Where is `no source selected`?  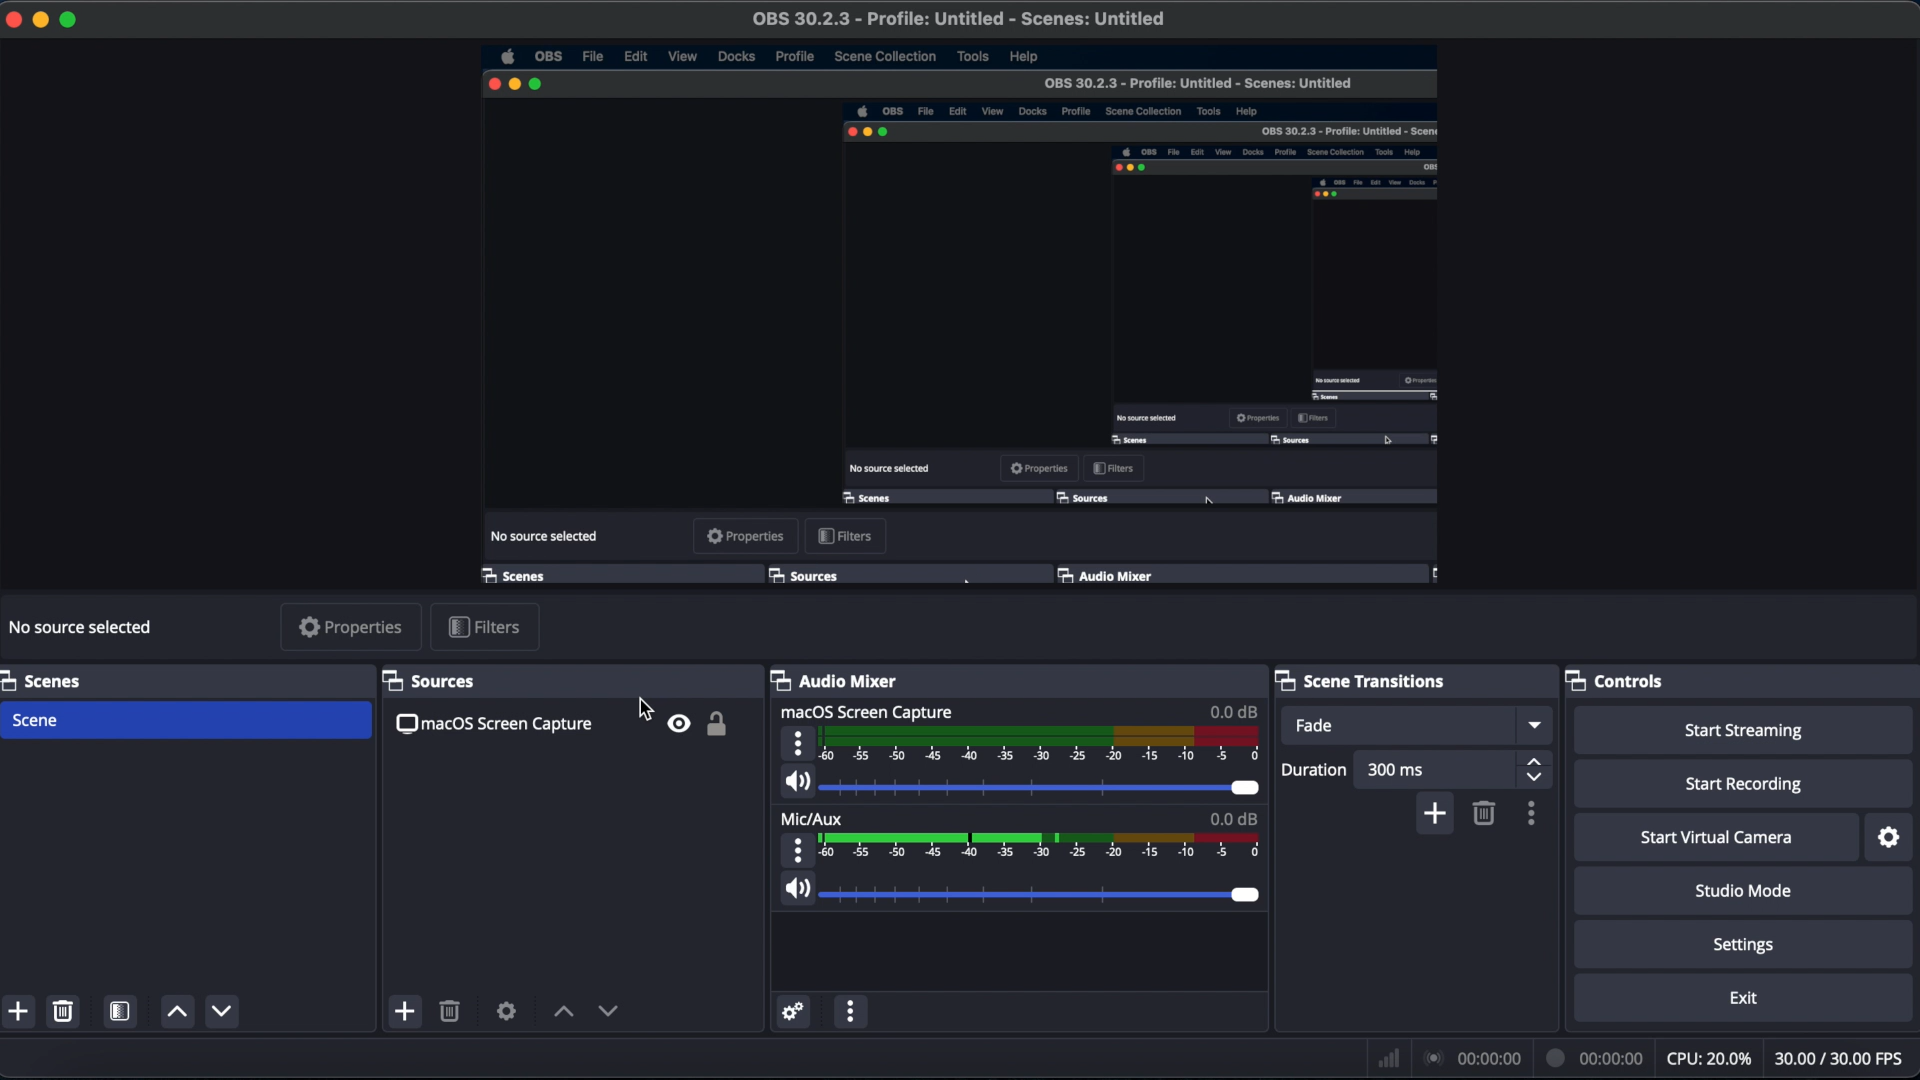 no source selected is located at coordinates (81, 625).